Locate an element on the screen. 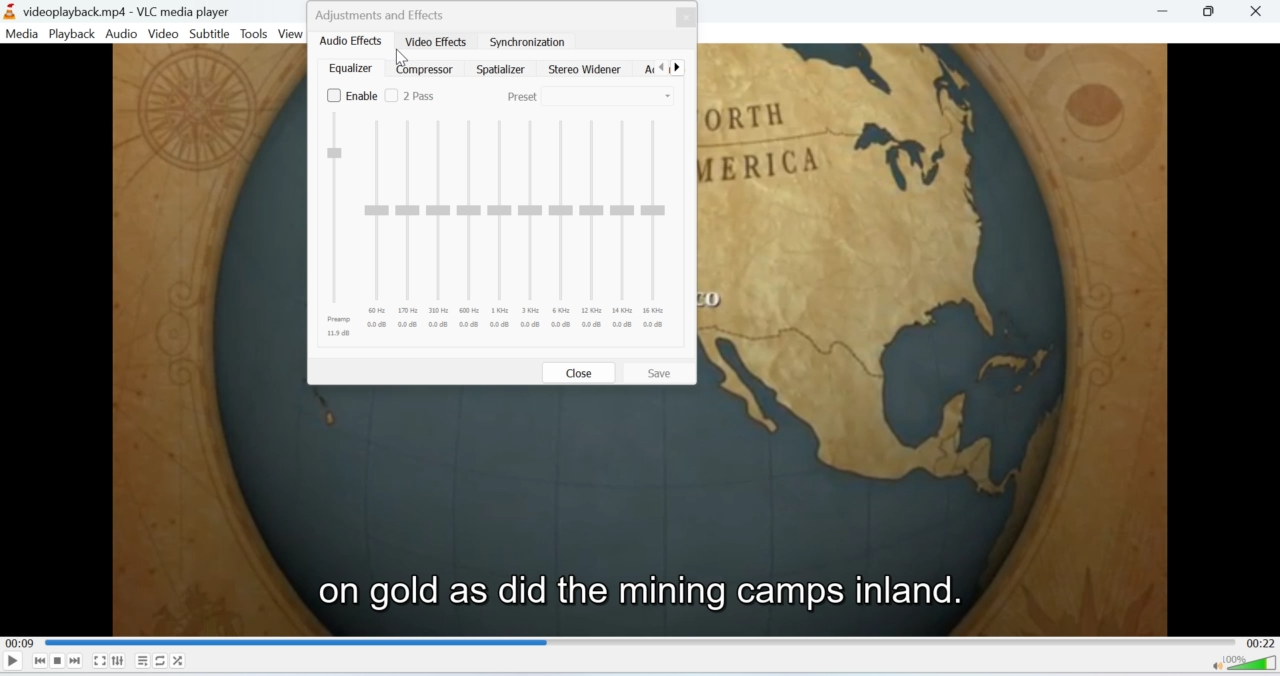 The height and width of the screenshot is (676, 1280). 00:09 is located at coordinates (18, 642).